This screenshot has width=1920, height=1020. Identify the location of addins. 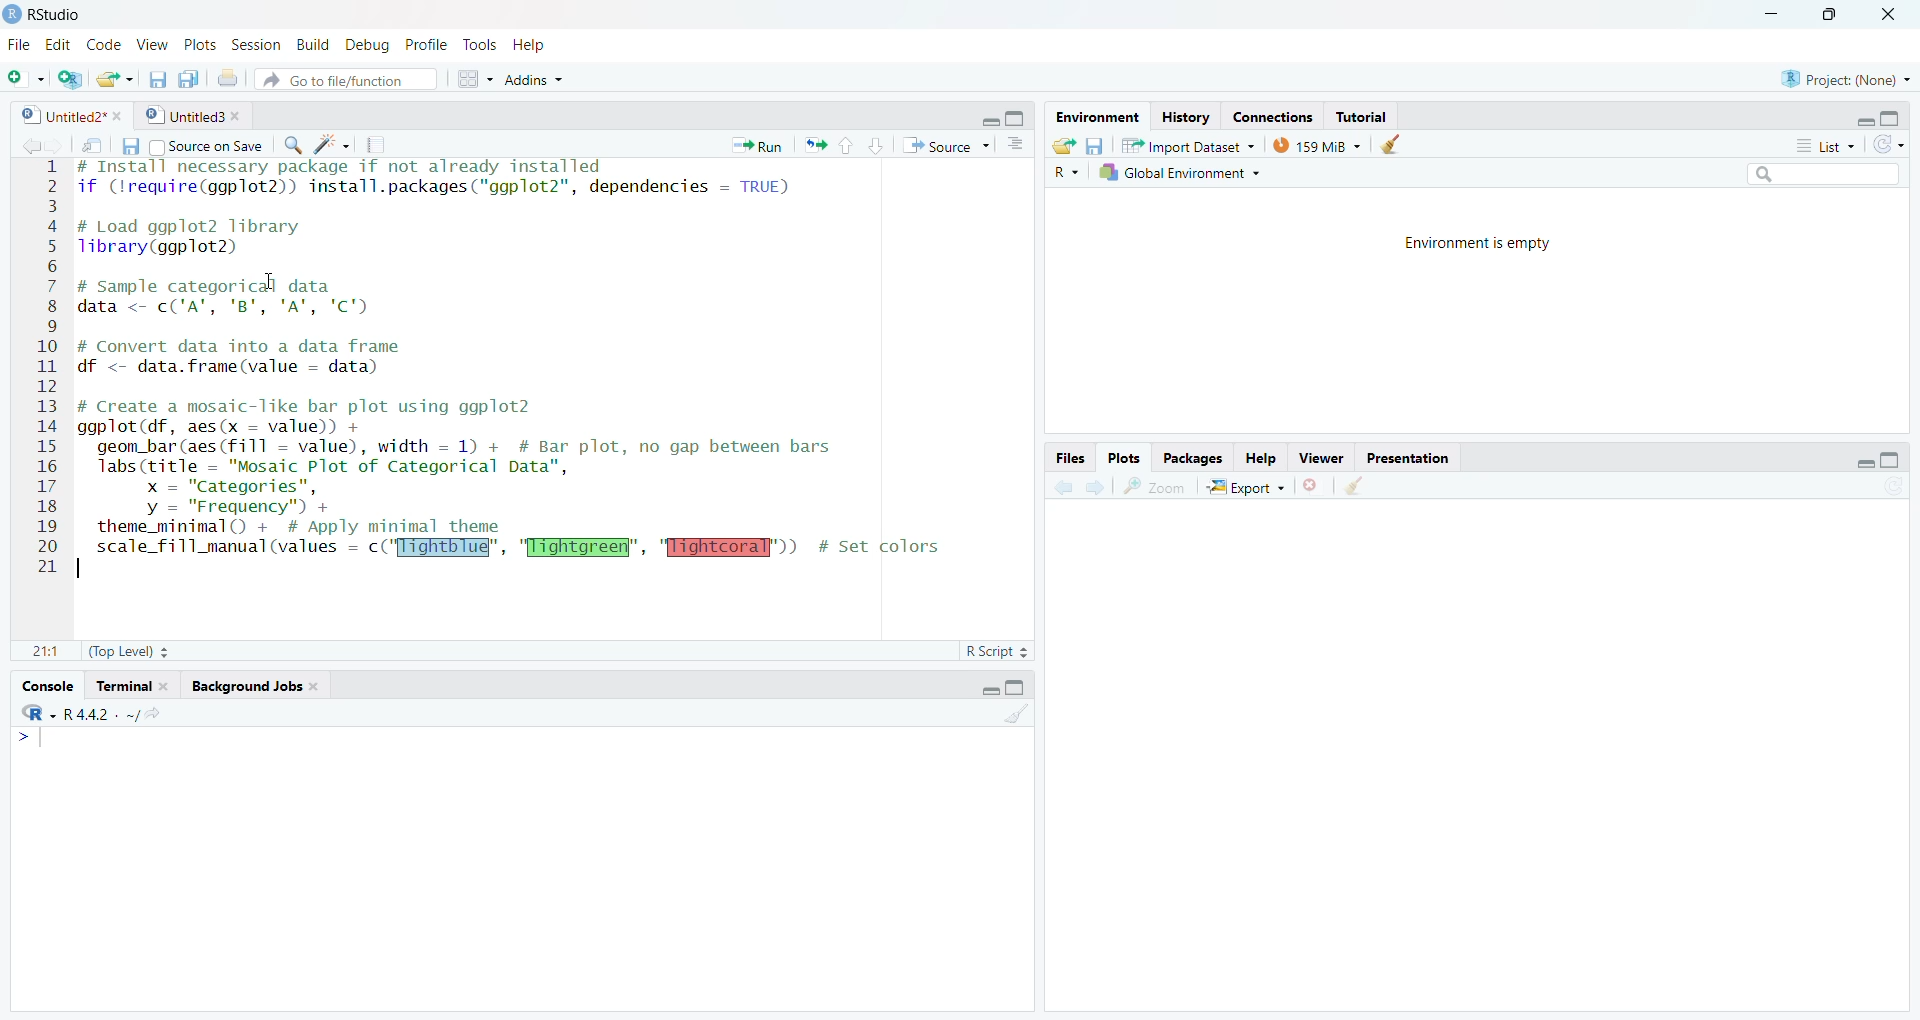
(534, 79).